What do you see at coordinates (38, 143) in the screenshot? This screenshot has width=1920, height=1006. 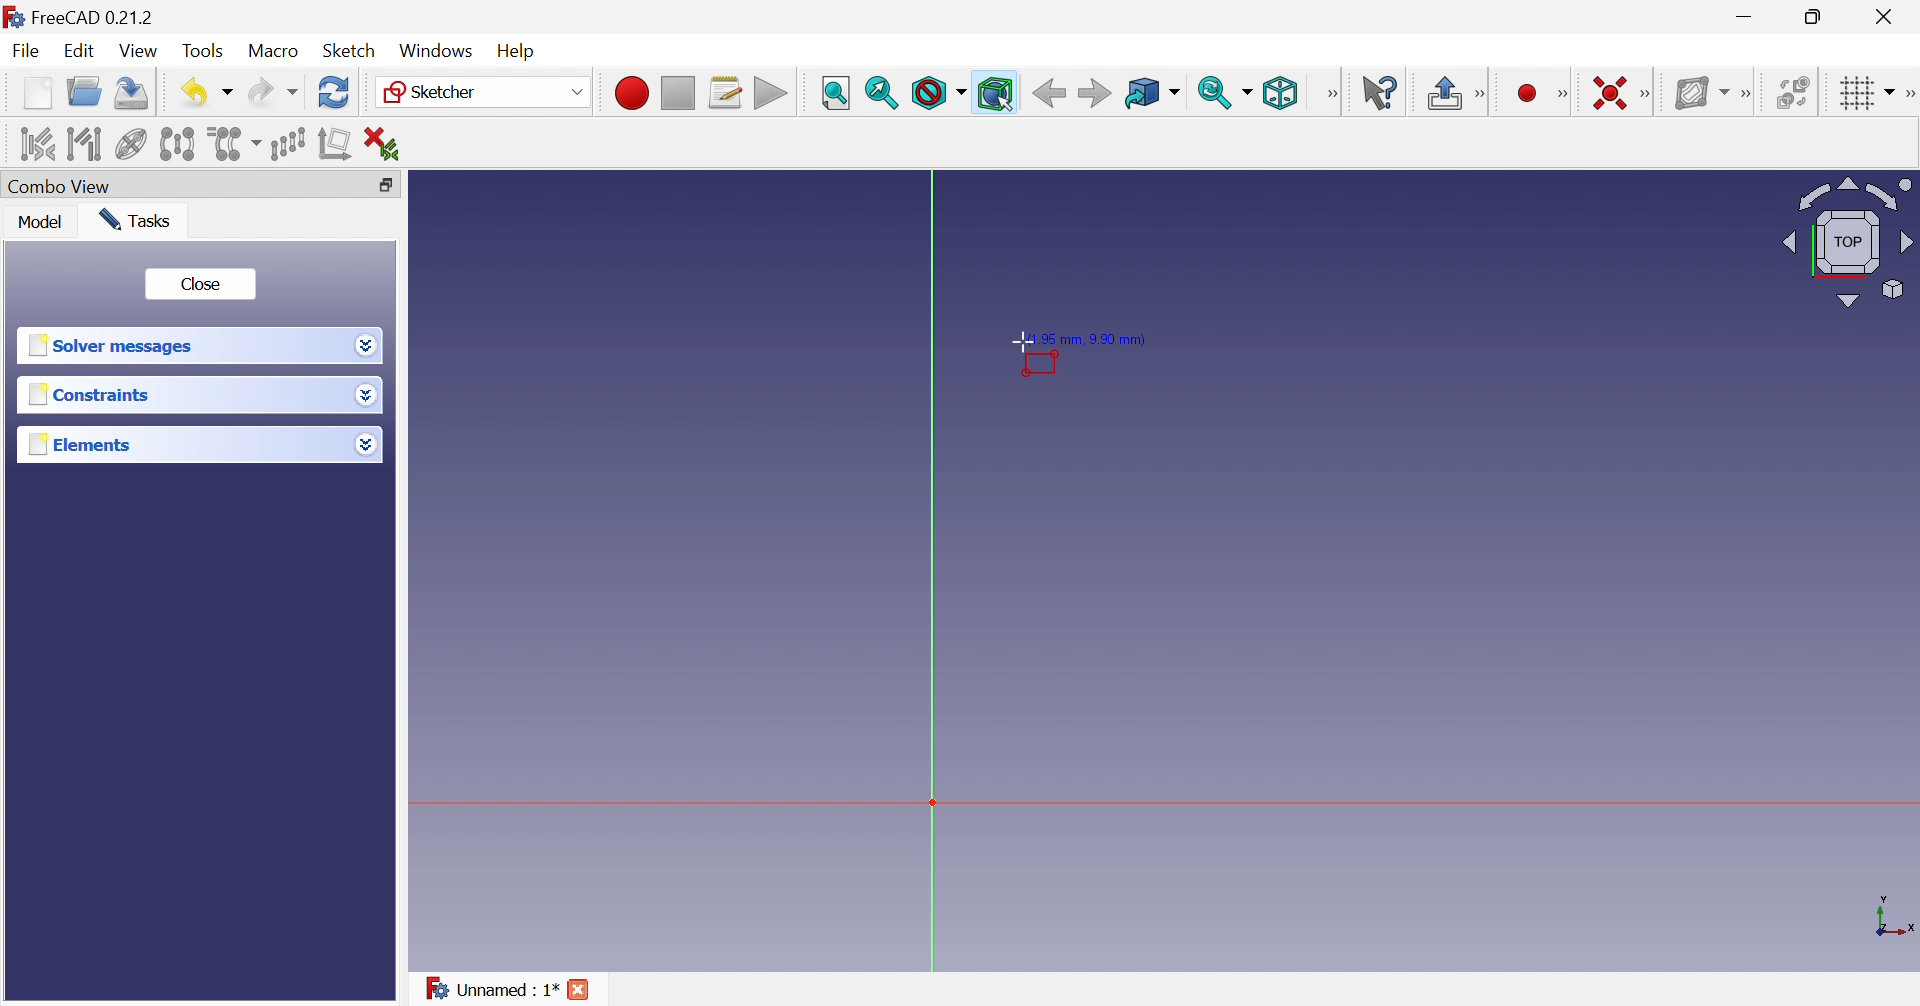 I see `Select associated constraints` at bounding box center [38, 143].